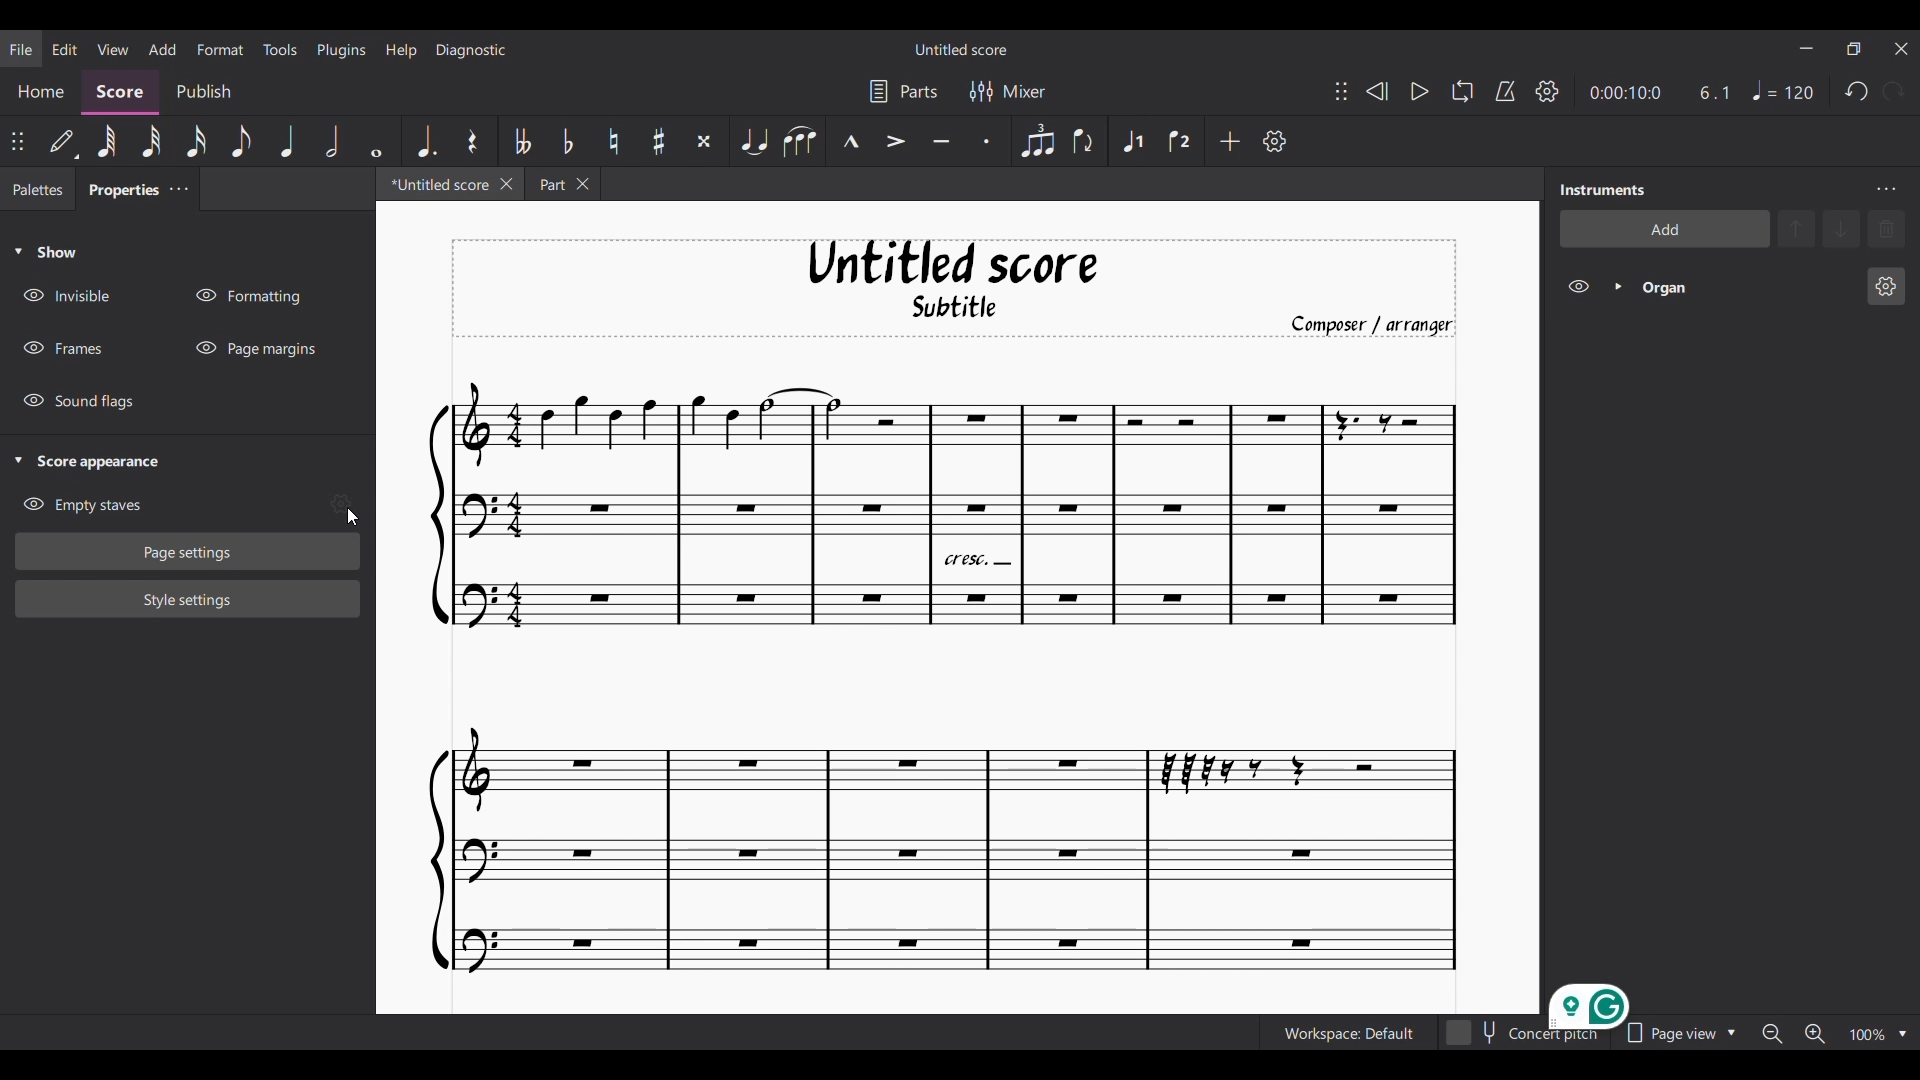  Describe the element at coordinates (344, 509) in the screenshot. I see `cursor` at that location.